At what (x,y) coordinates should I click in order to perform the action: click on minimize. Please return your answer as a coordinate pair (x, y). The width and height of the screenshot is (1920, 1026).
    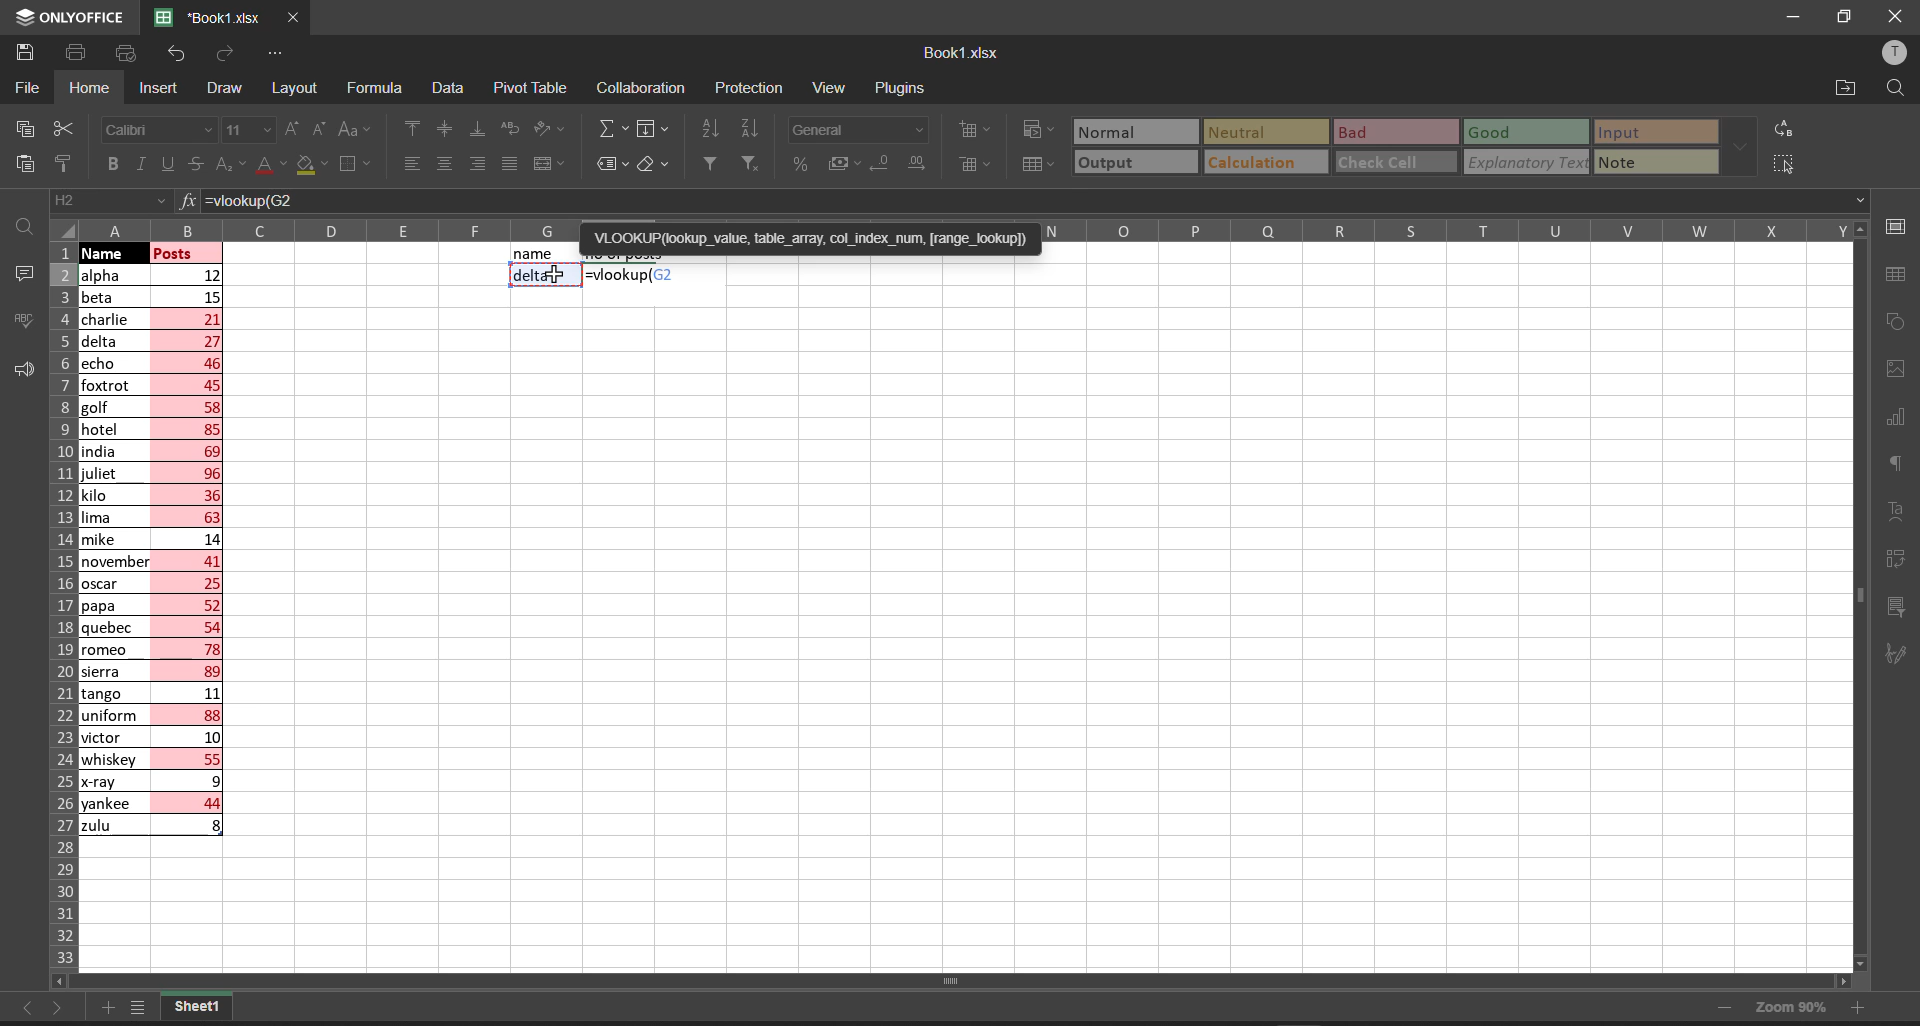
    Looking at the image, I should click on (1799, 18).